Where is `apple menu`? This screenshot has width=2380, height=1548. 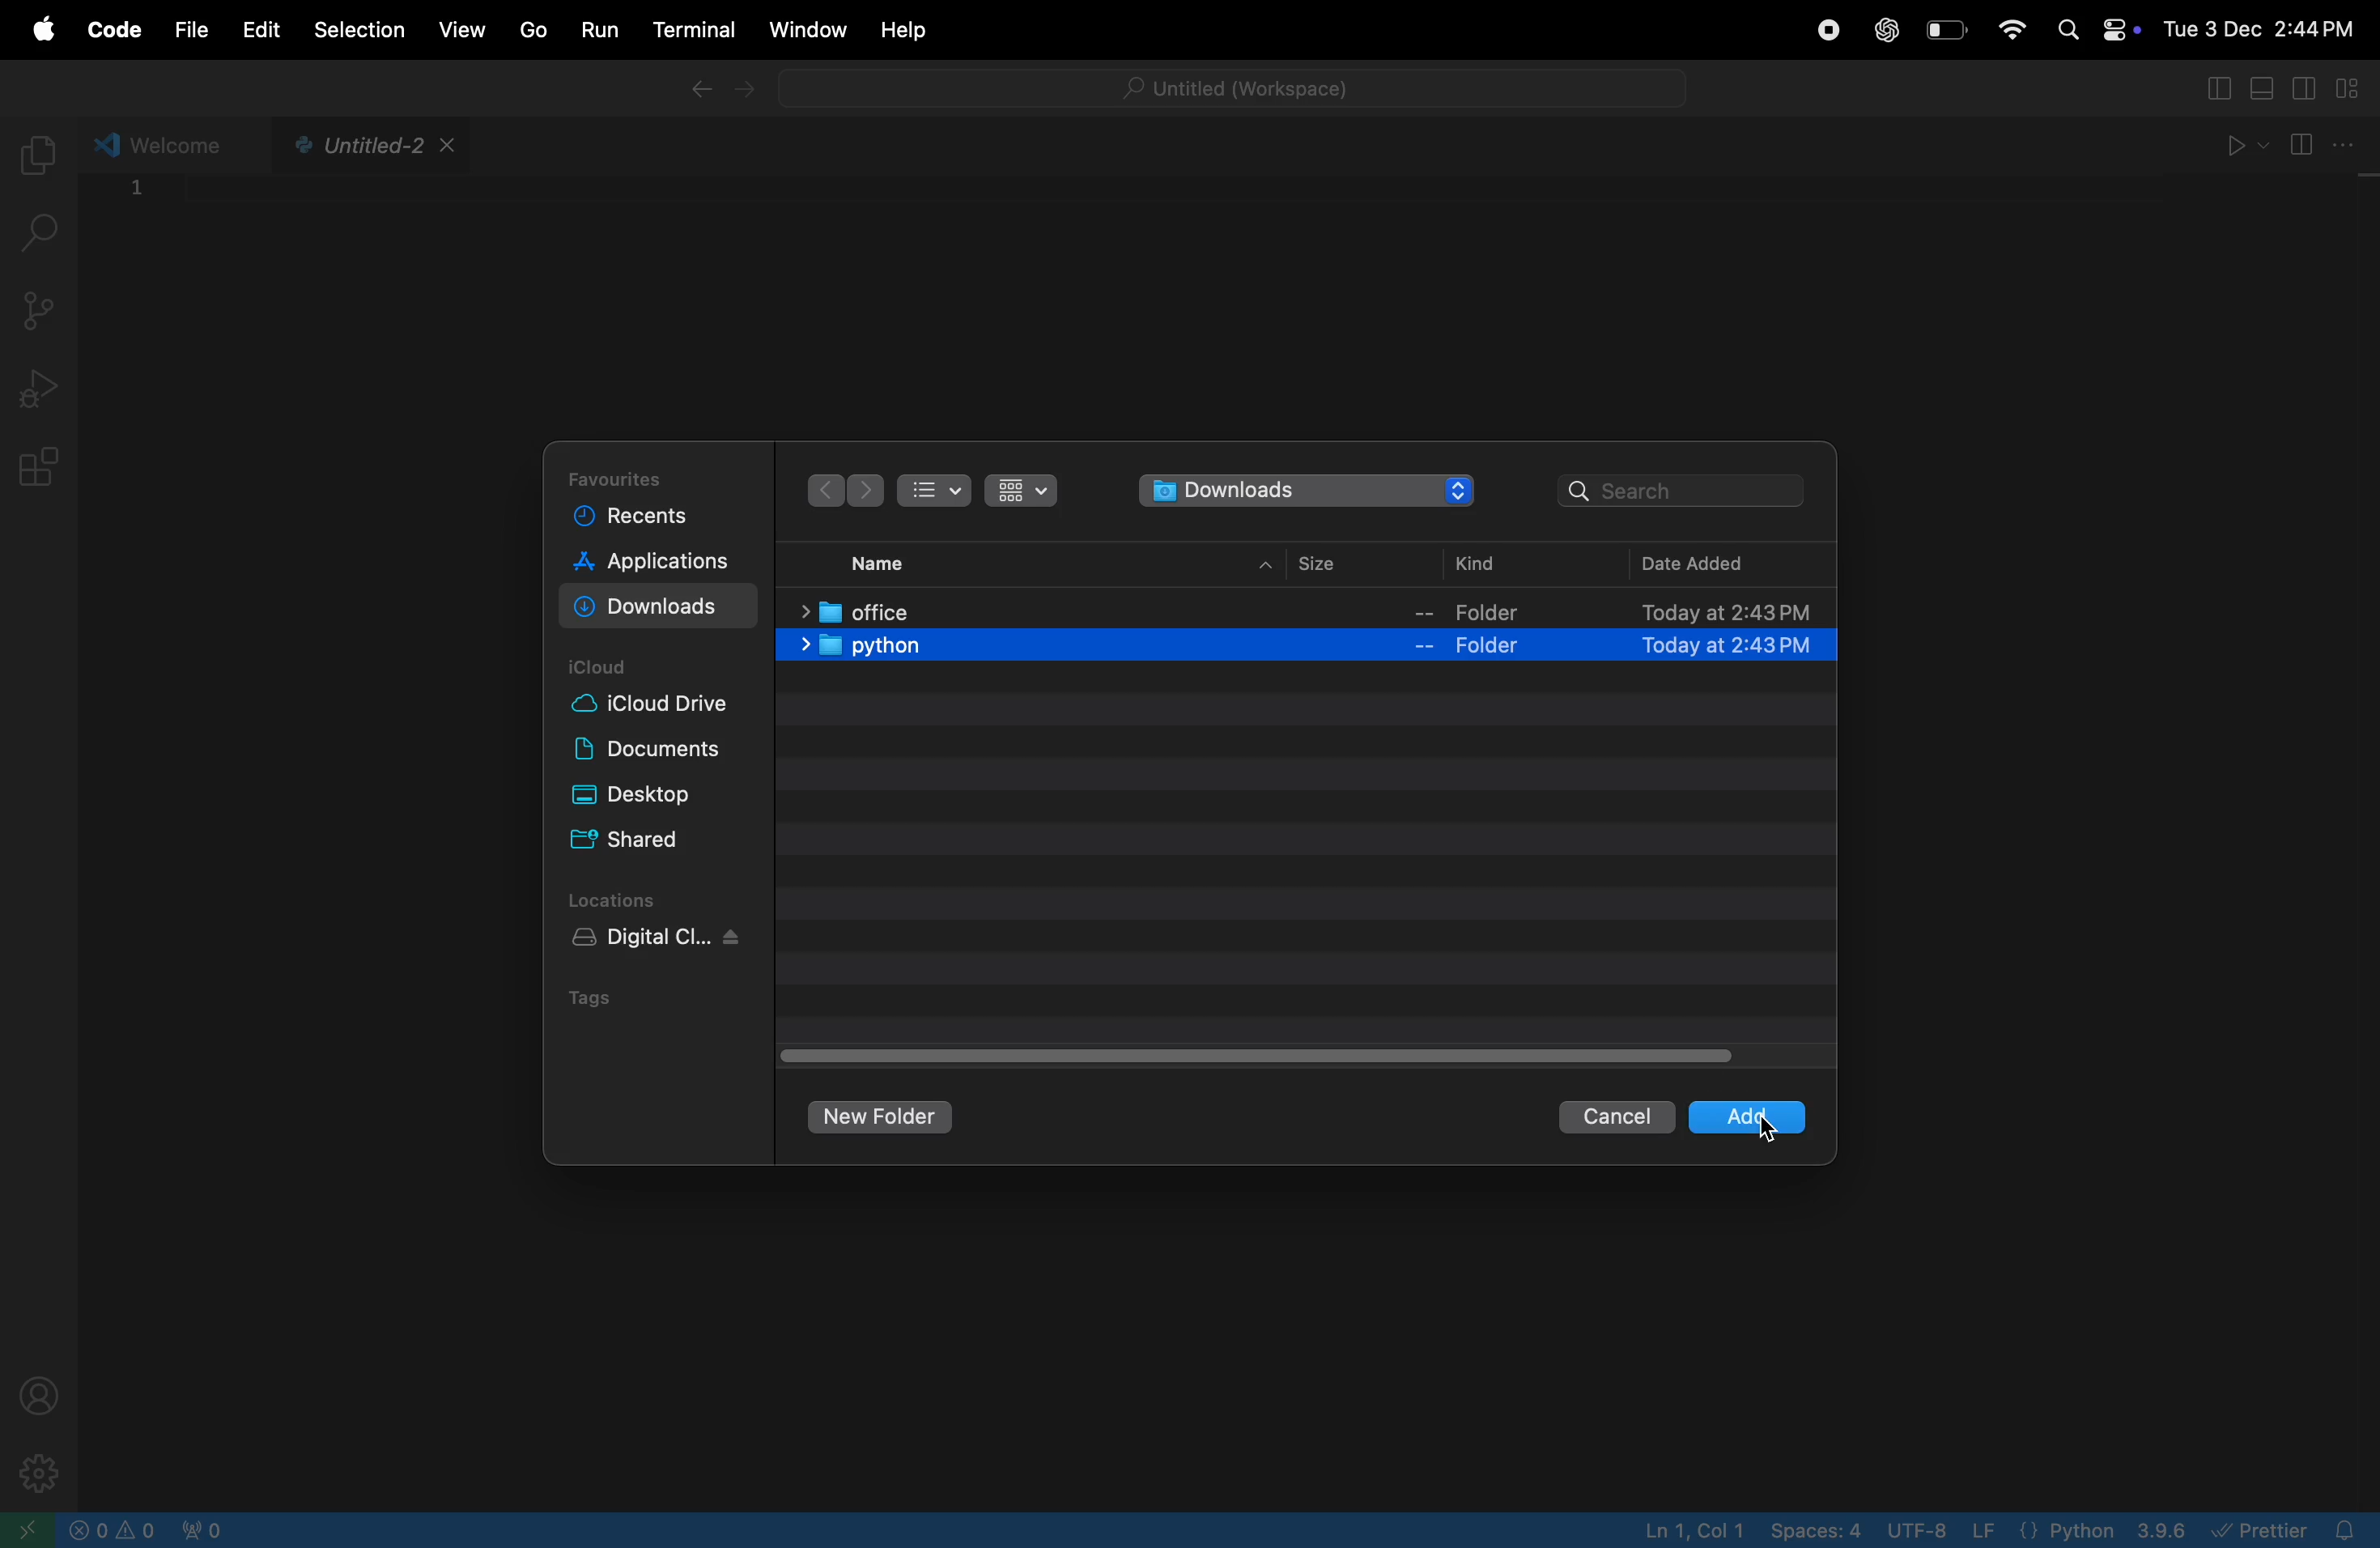
apple menu is located at coordinates (45, 25).